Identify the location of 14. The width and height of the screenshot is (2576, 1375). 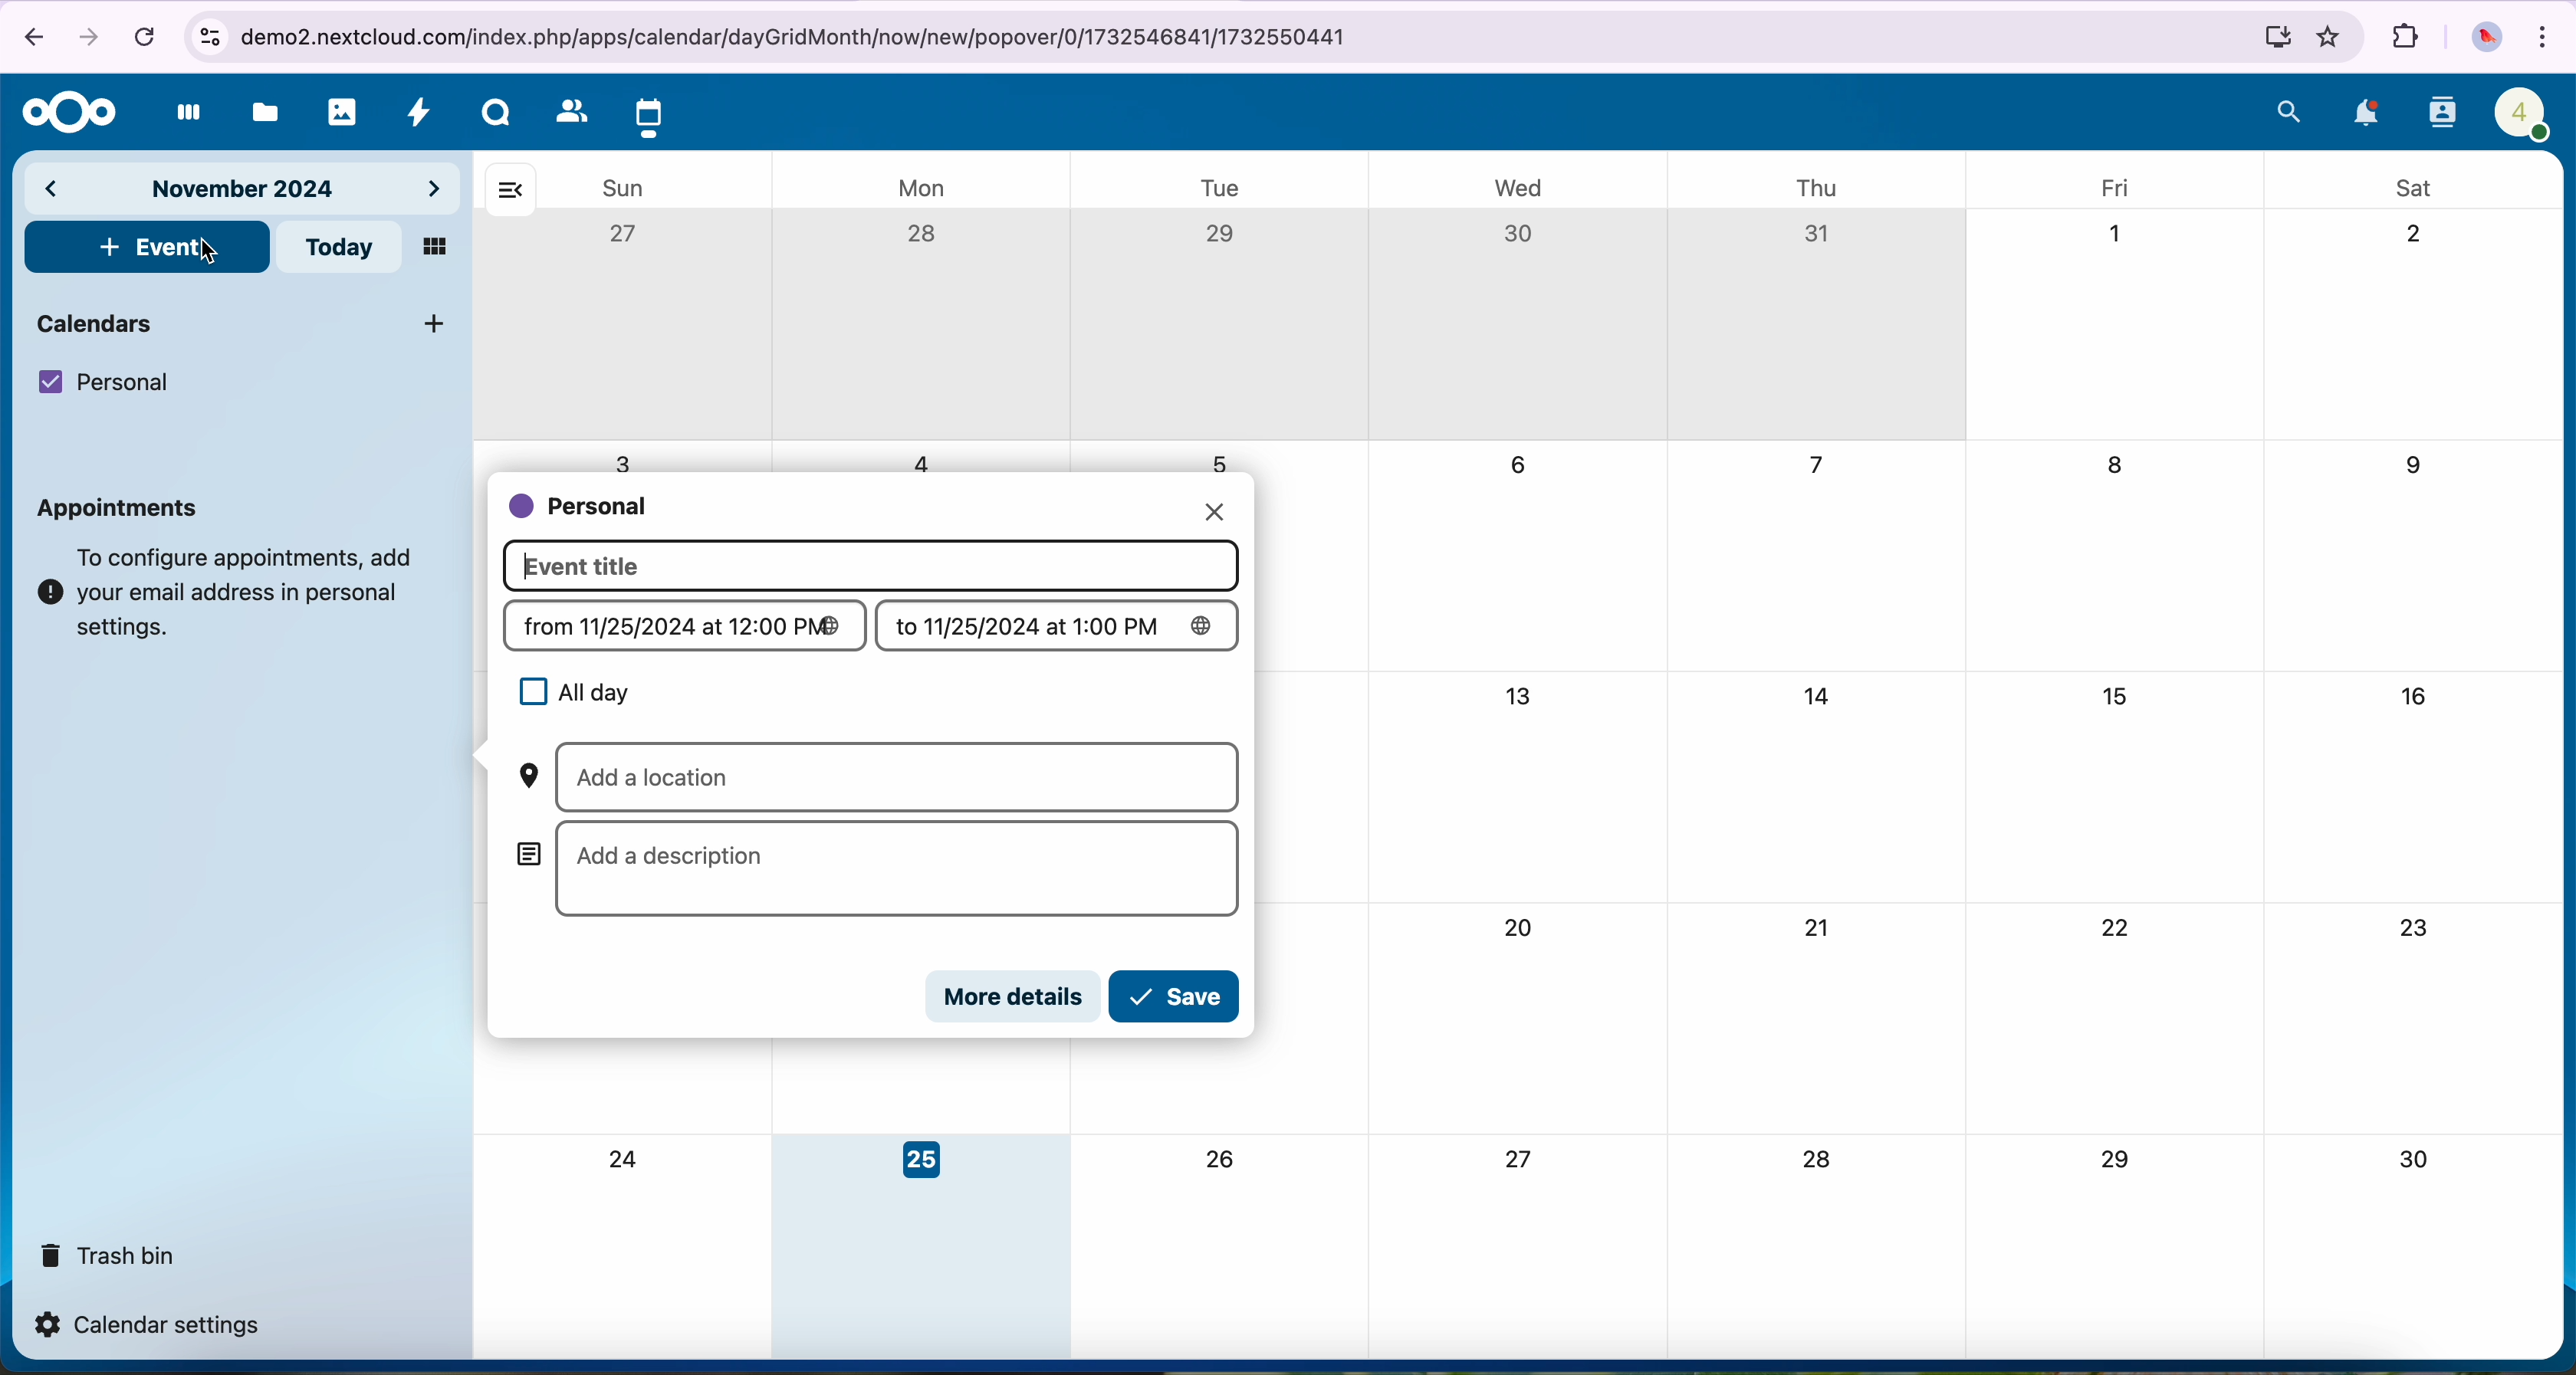
(1824, 698).